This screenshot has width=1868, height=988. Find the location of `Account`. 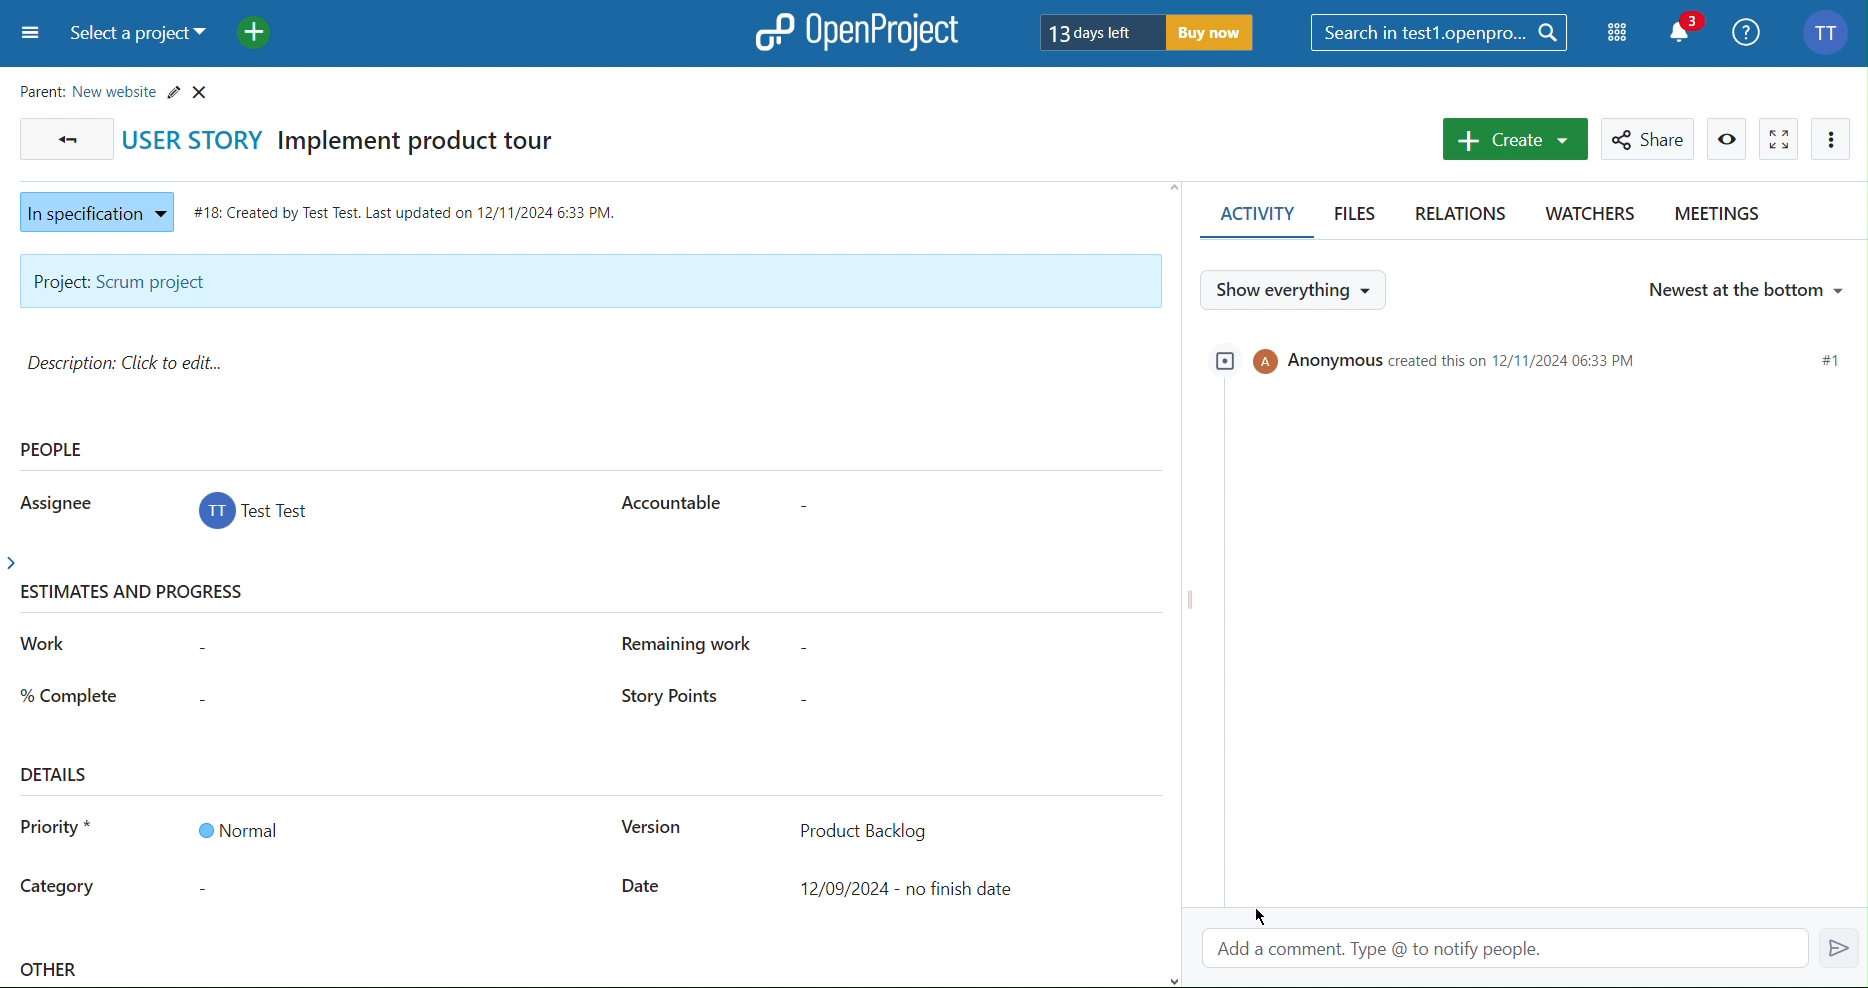

Account is located at coordinates (257, 514).